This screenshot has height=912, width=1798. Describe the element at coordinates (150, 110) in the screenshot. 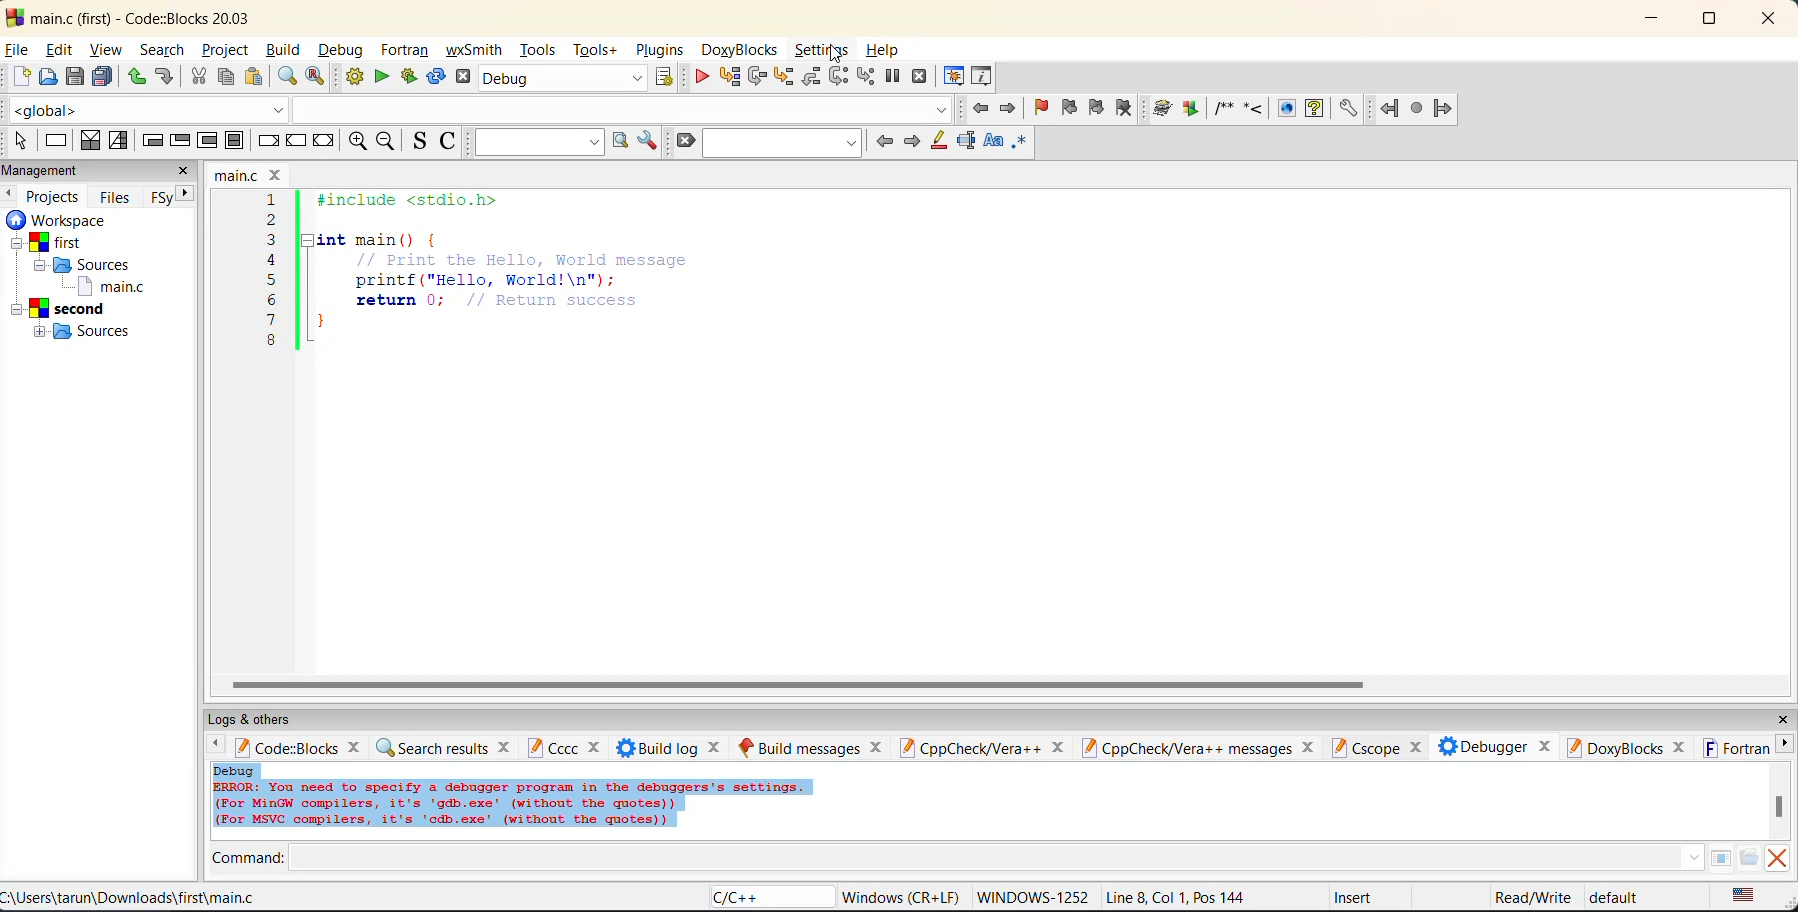

I see `global` at that location.